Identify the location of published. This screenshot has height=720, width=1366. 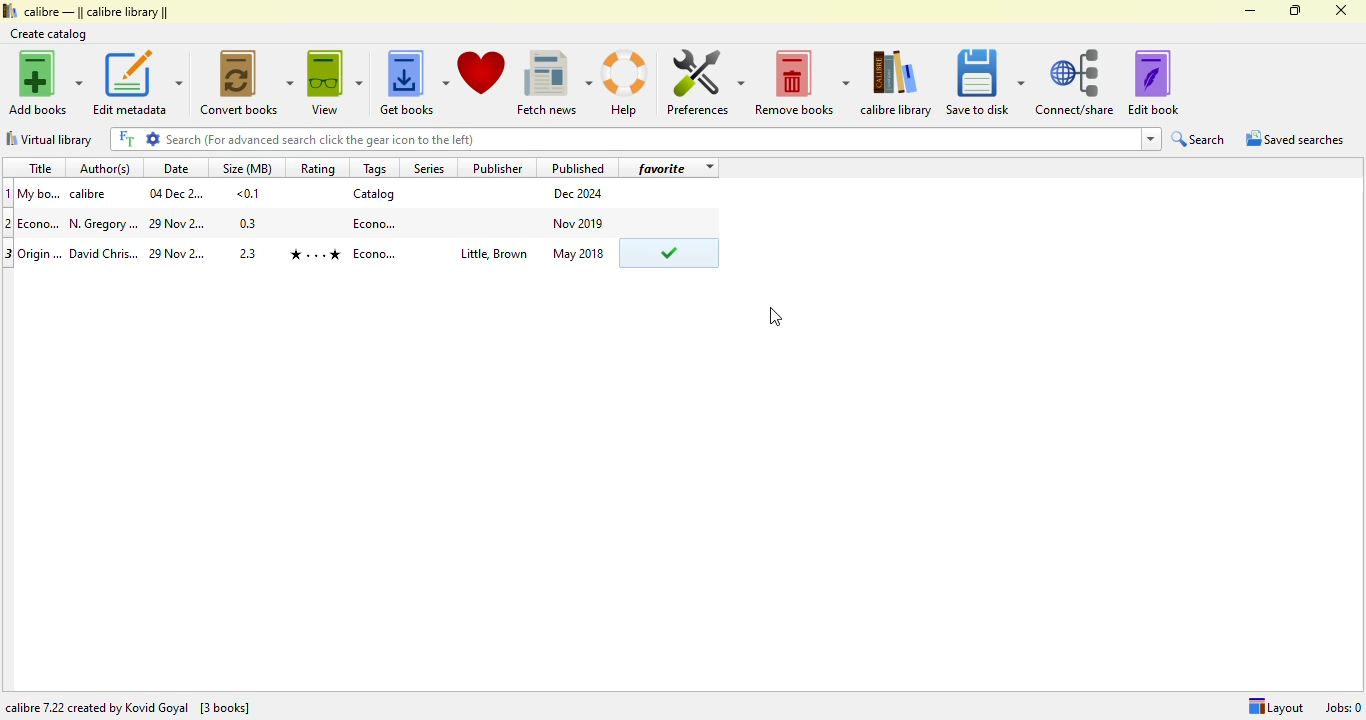
(578, 167).